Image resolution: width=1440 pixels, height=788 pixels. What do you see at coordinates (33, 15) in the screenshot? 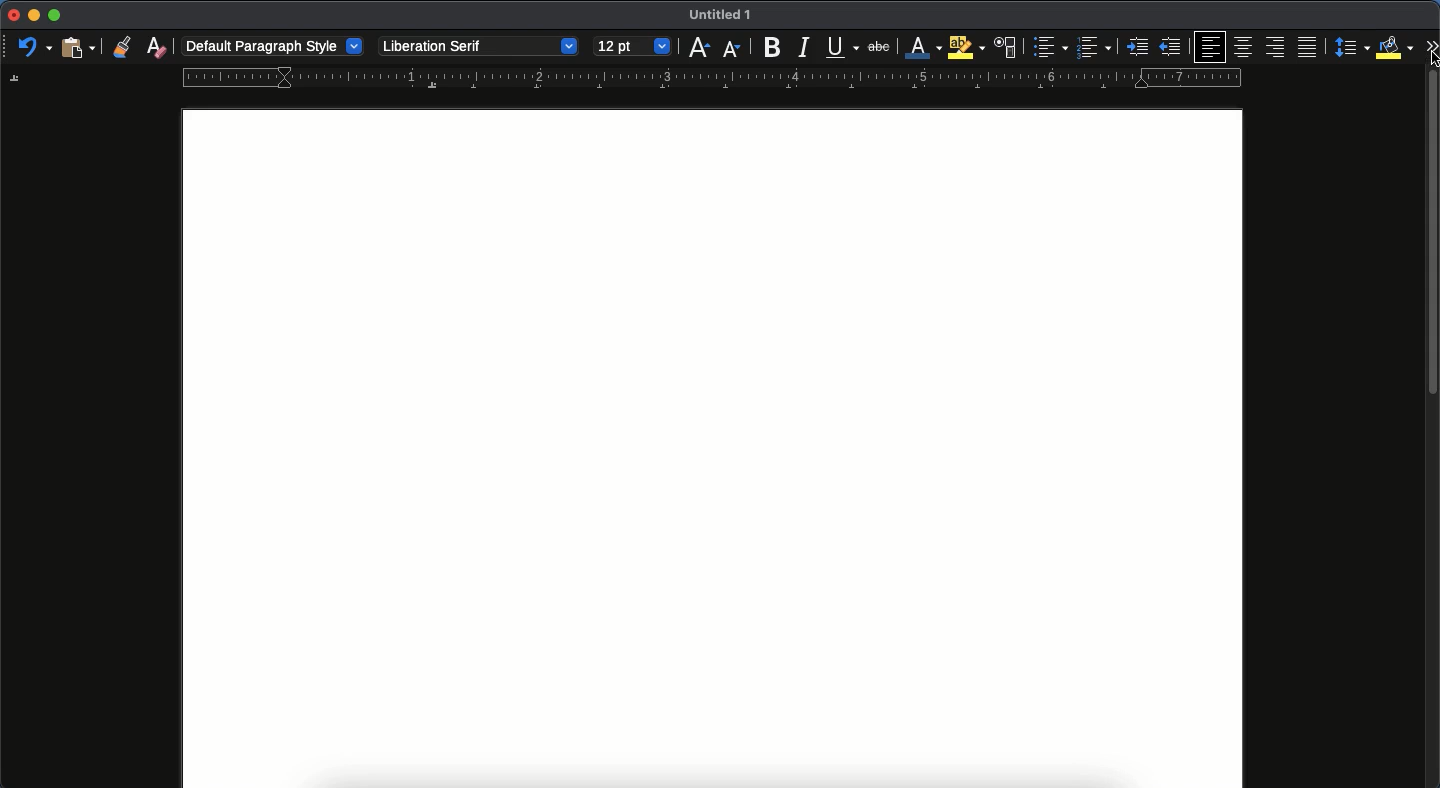
I see `minimize` at bounding box center [33, 15].